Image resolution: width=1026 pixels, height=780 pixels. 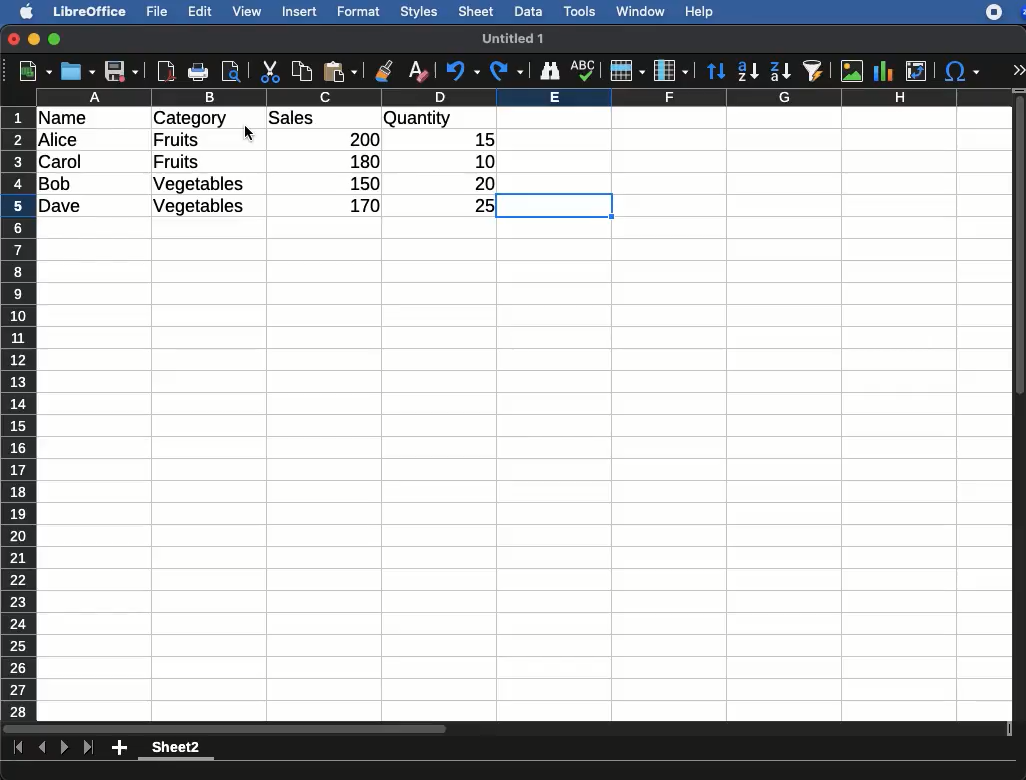 I want to click on scroll, so click(x=1021, y=404).